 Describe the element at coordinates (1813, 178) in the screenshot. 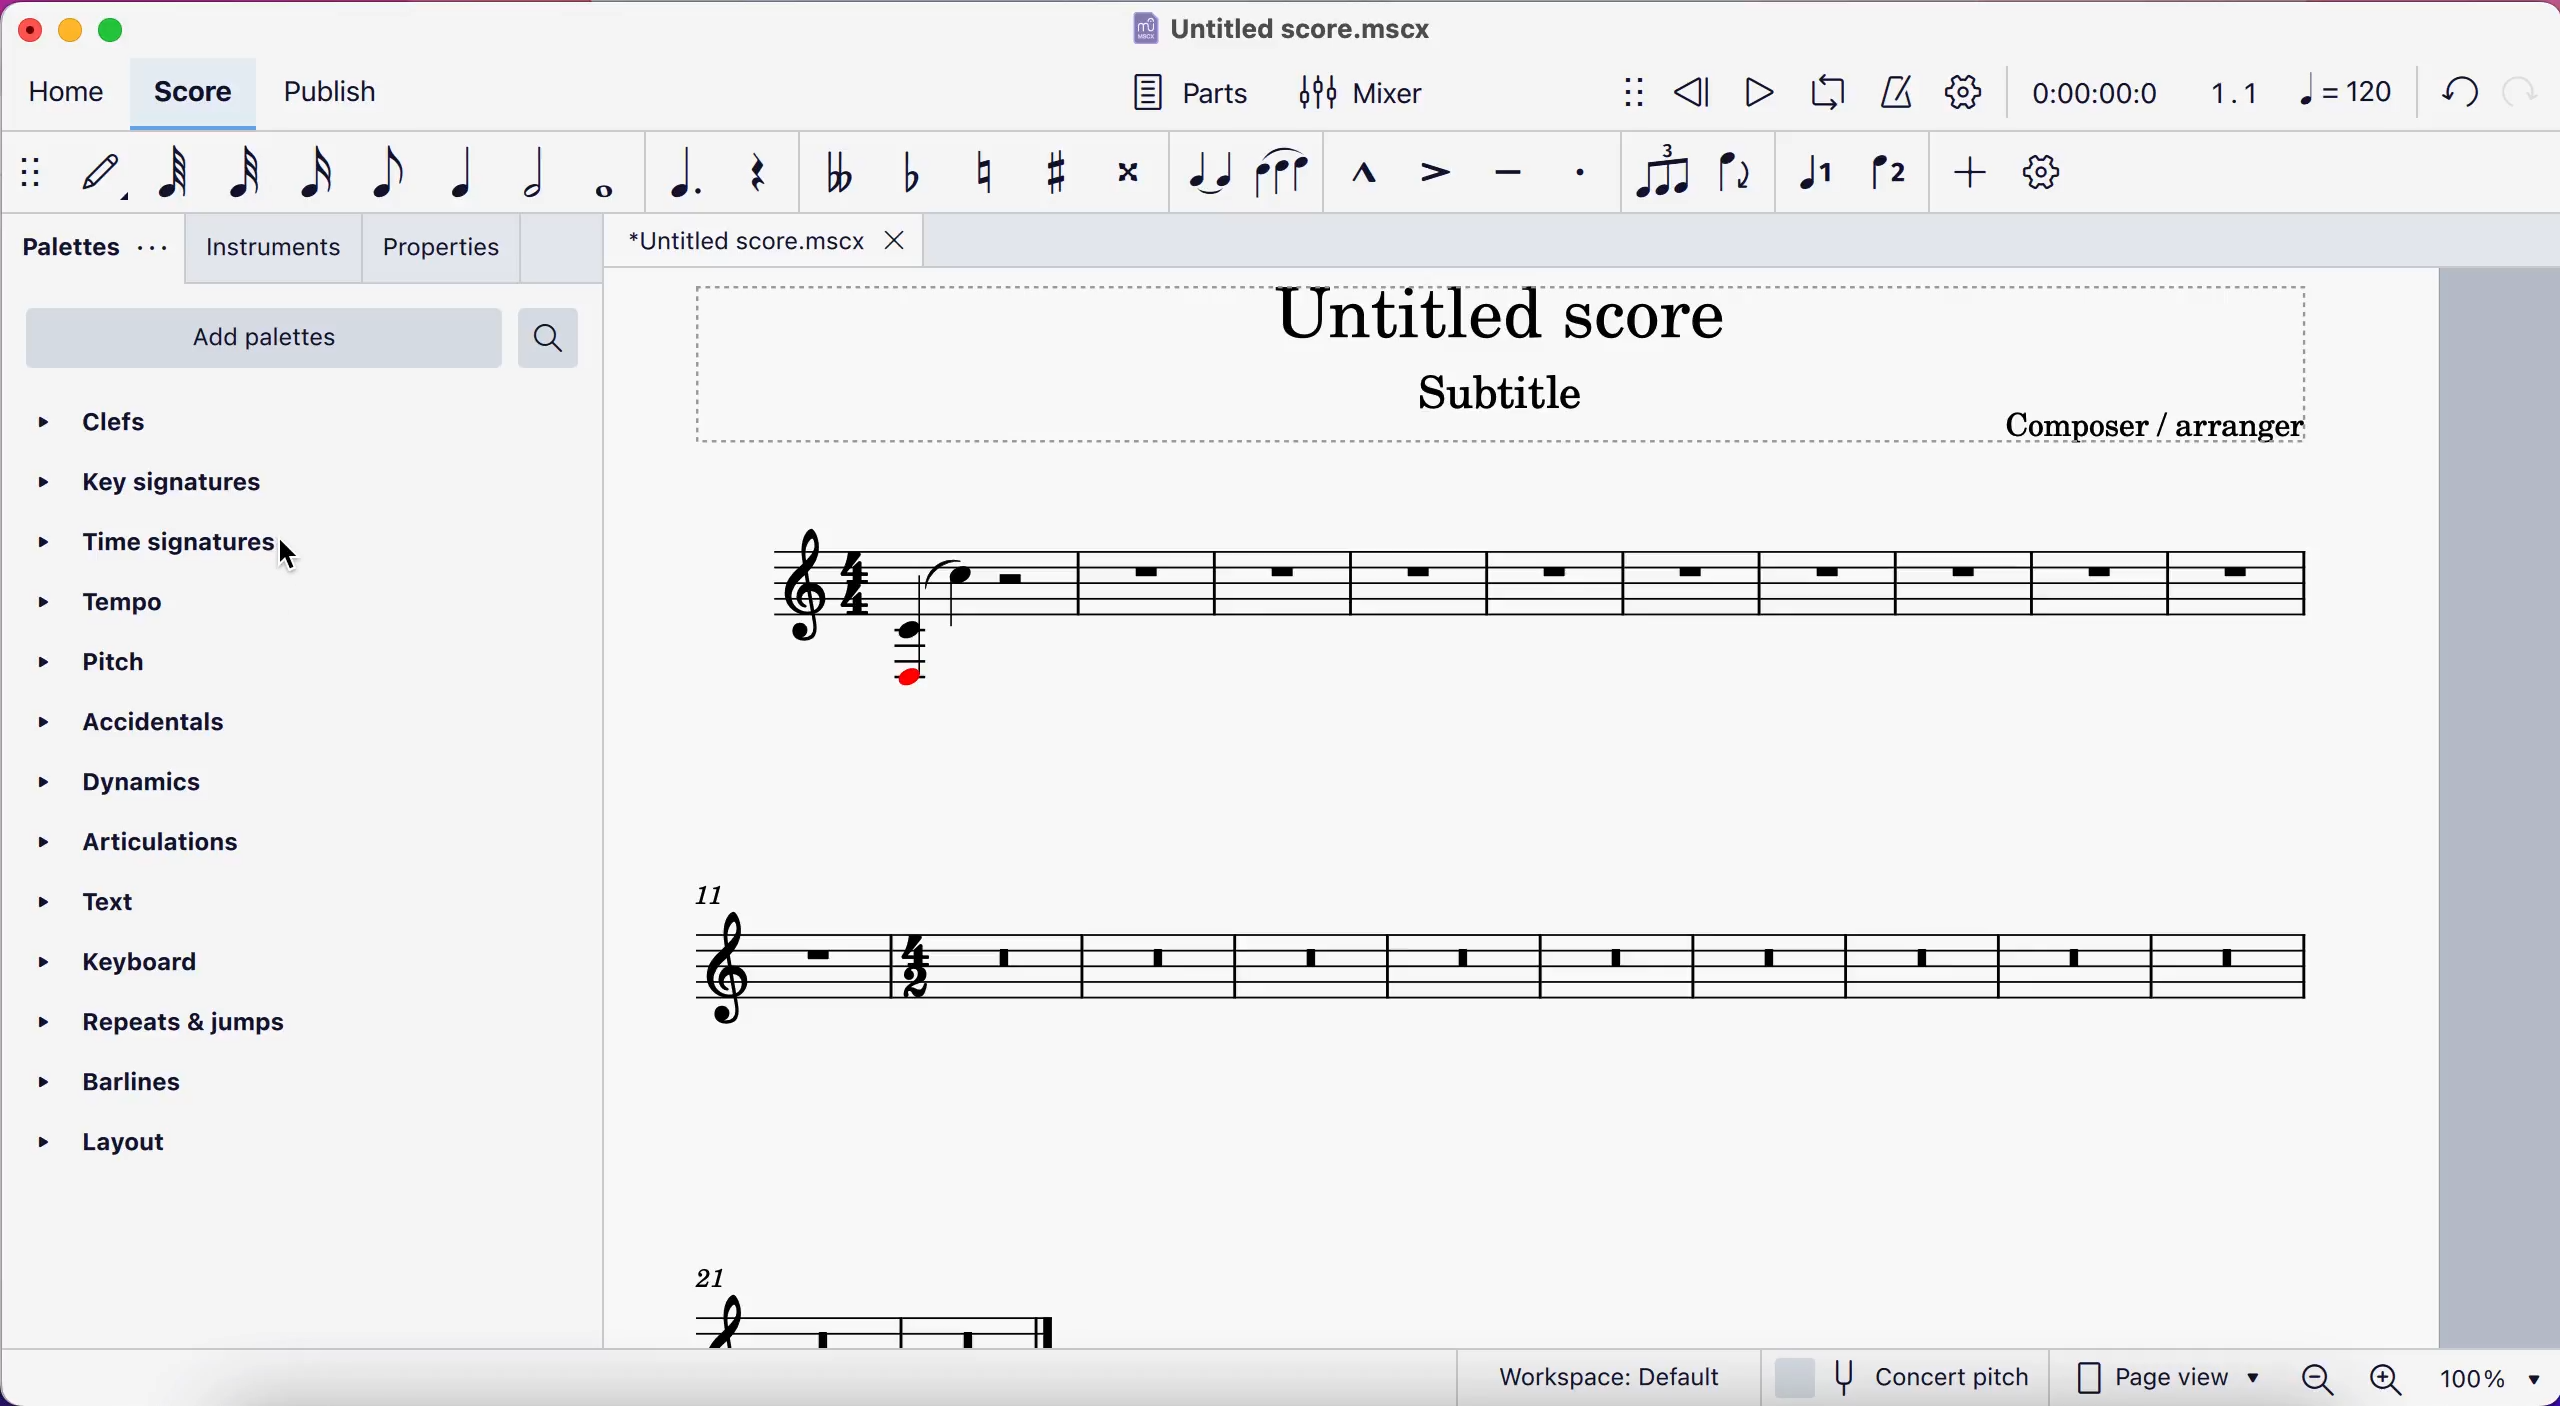

I see `voice1` at that location.